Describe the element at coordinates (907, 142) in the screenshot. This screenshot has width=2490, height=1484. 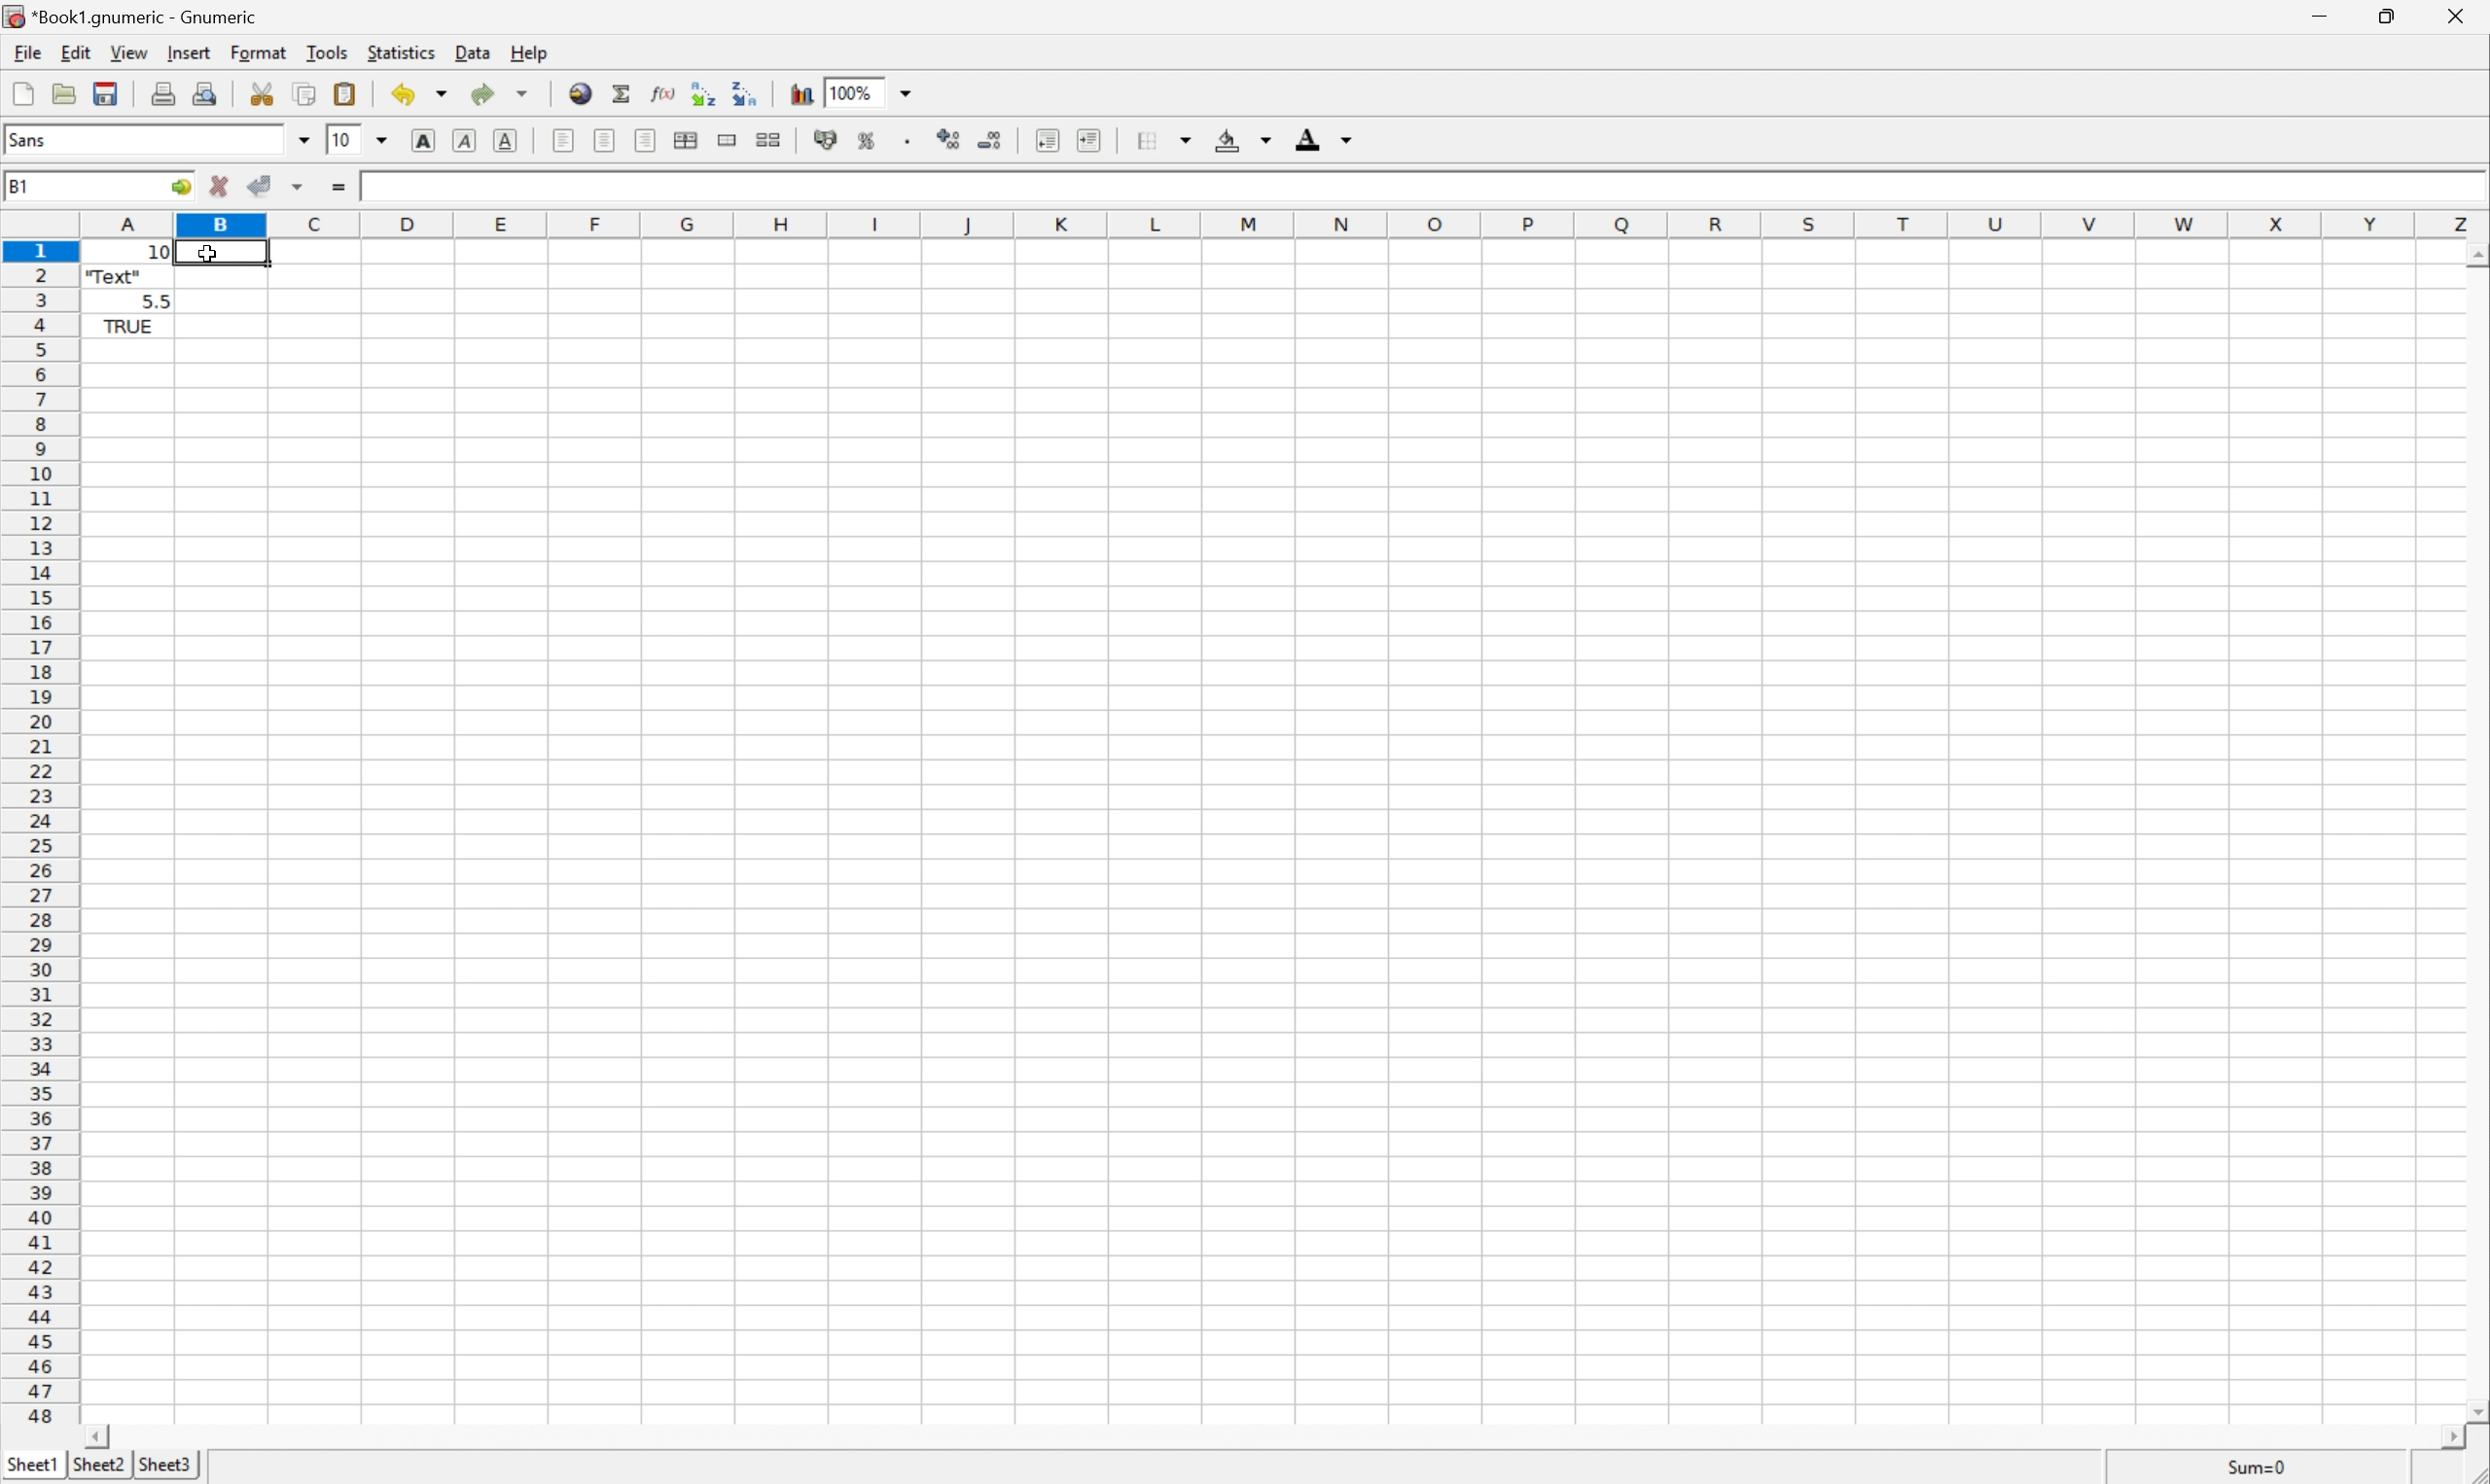
I see `Set the format of the selected cells to include a thousands separator` at that location.